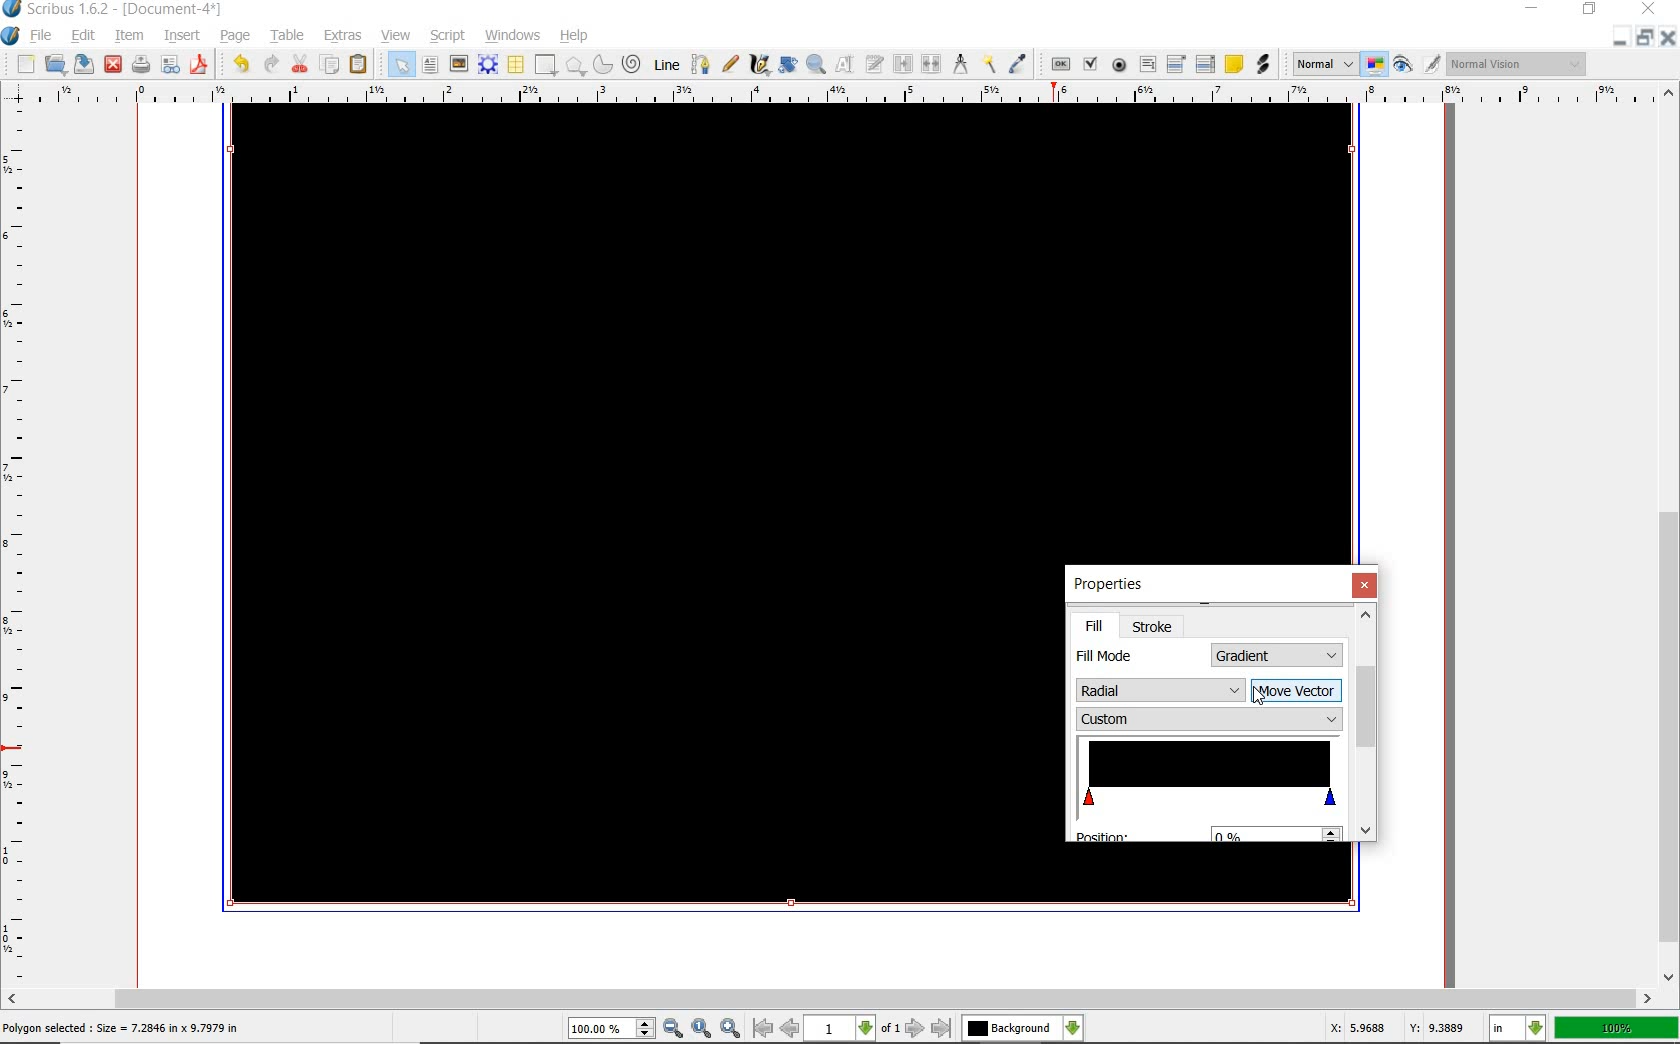  Describe the element at coordinates (1365, 586) in the screenshot. I see `close` at that location.